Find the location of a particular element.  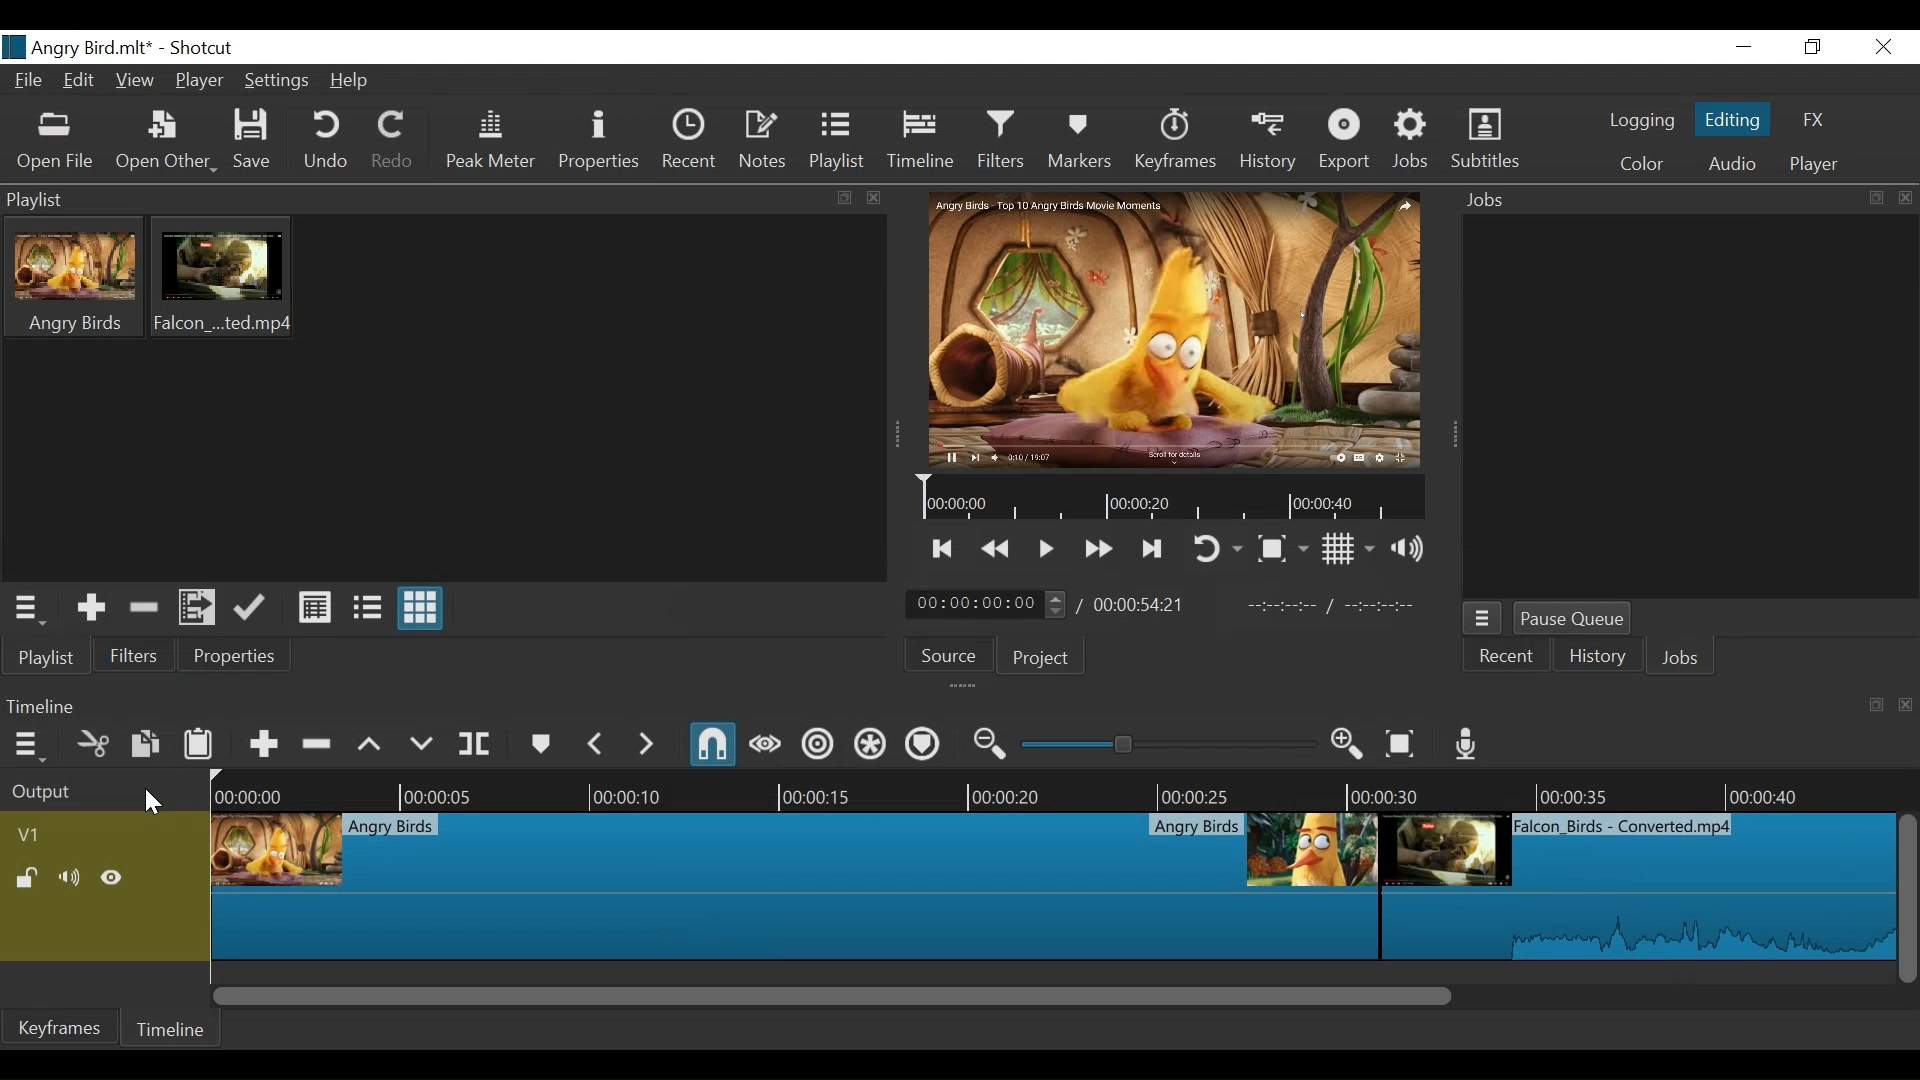

Snap is located at coordinates (715, 744).